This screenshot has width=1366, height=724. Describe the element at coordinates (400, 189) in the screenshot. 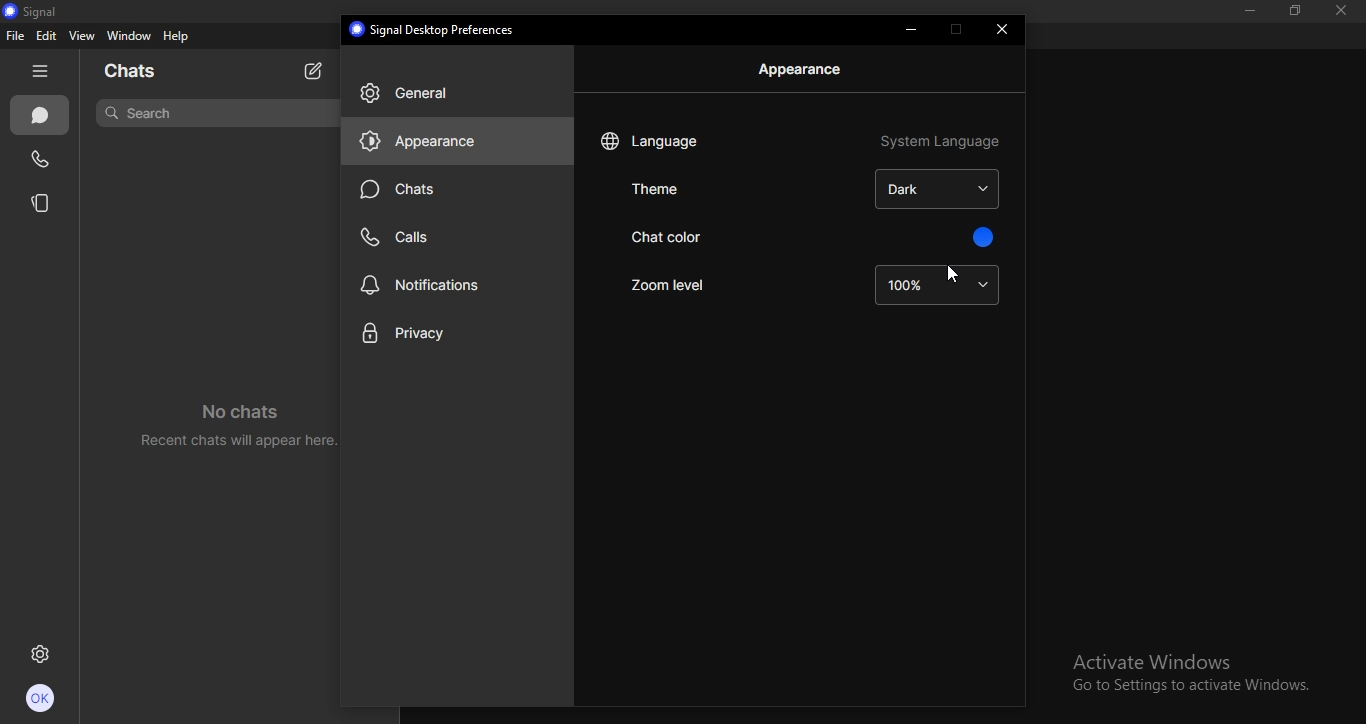

I see `chats` at that location.